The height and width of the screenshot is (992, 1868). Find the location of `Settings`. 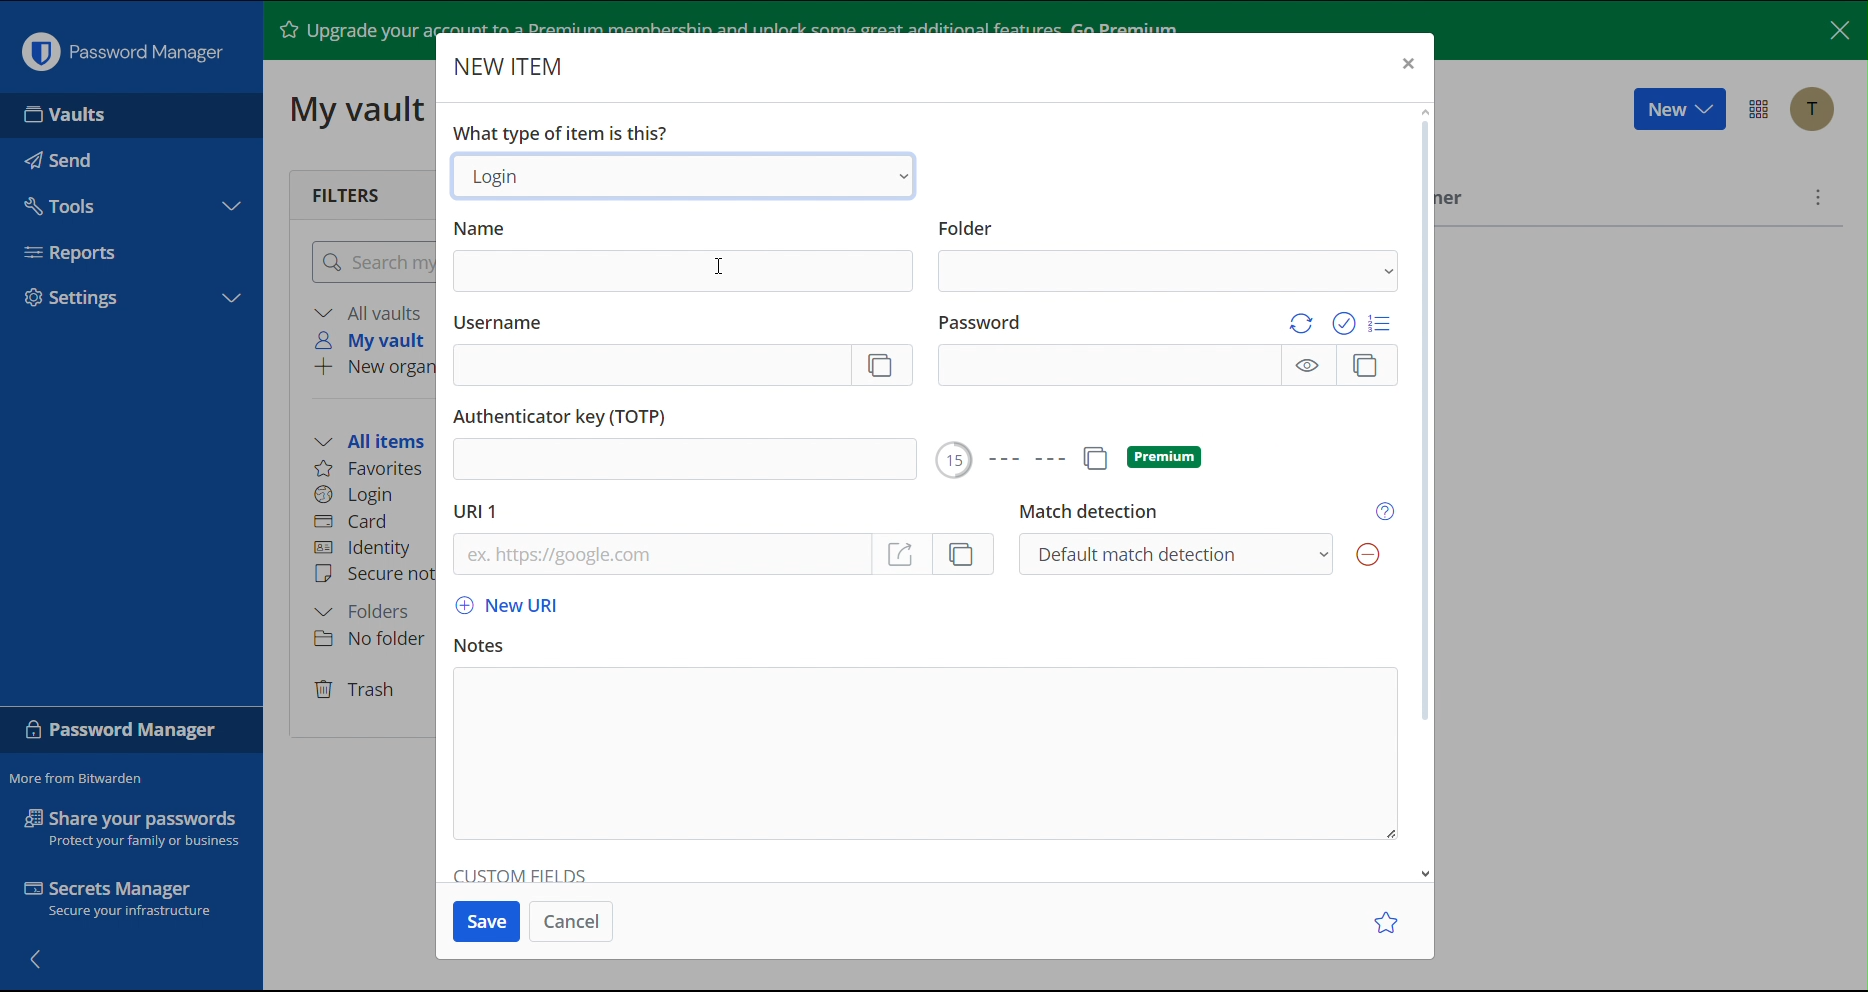

Settings is located at coordinates (125, 299).